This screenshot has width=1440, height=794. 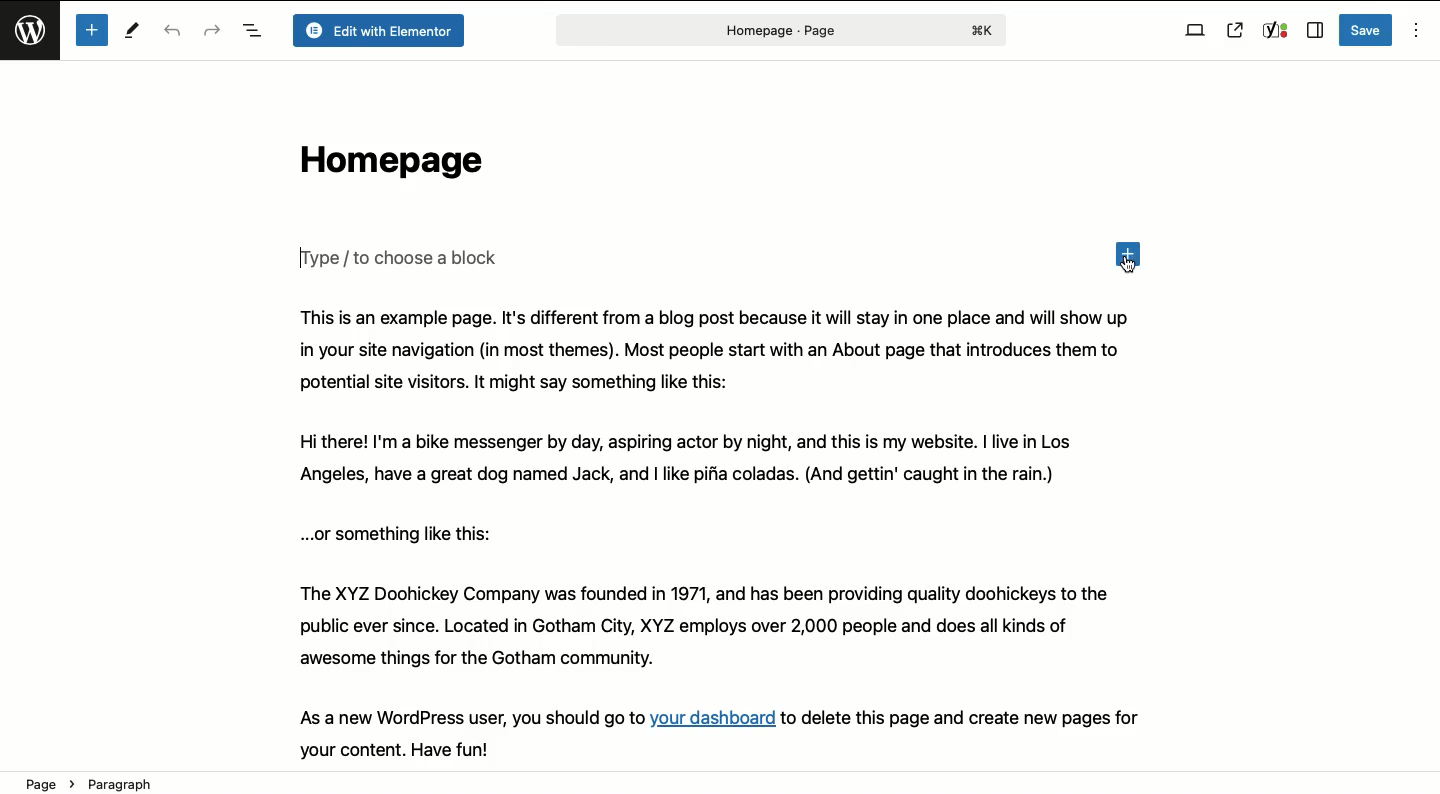 What do you see at coordinates (377, 31) in the screenshot?
I see `Edit with elementor` at bounding box center [377, 31].